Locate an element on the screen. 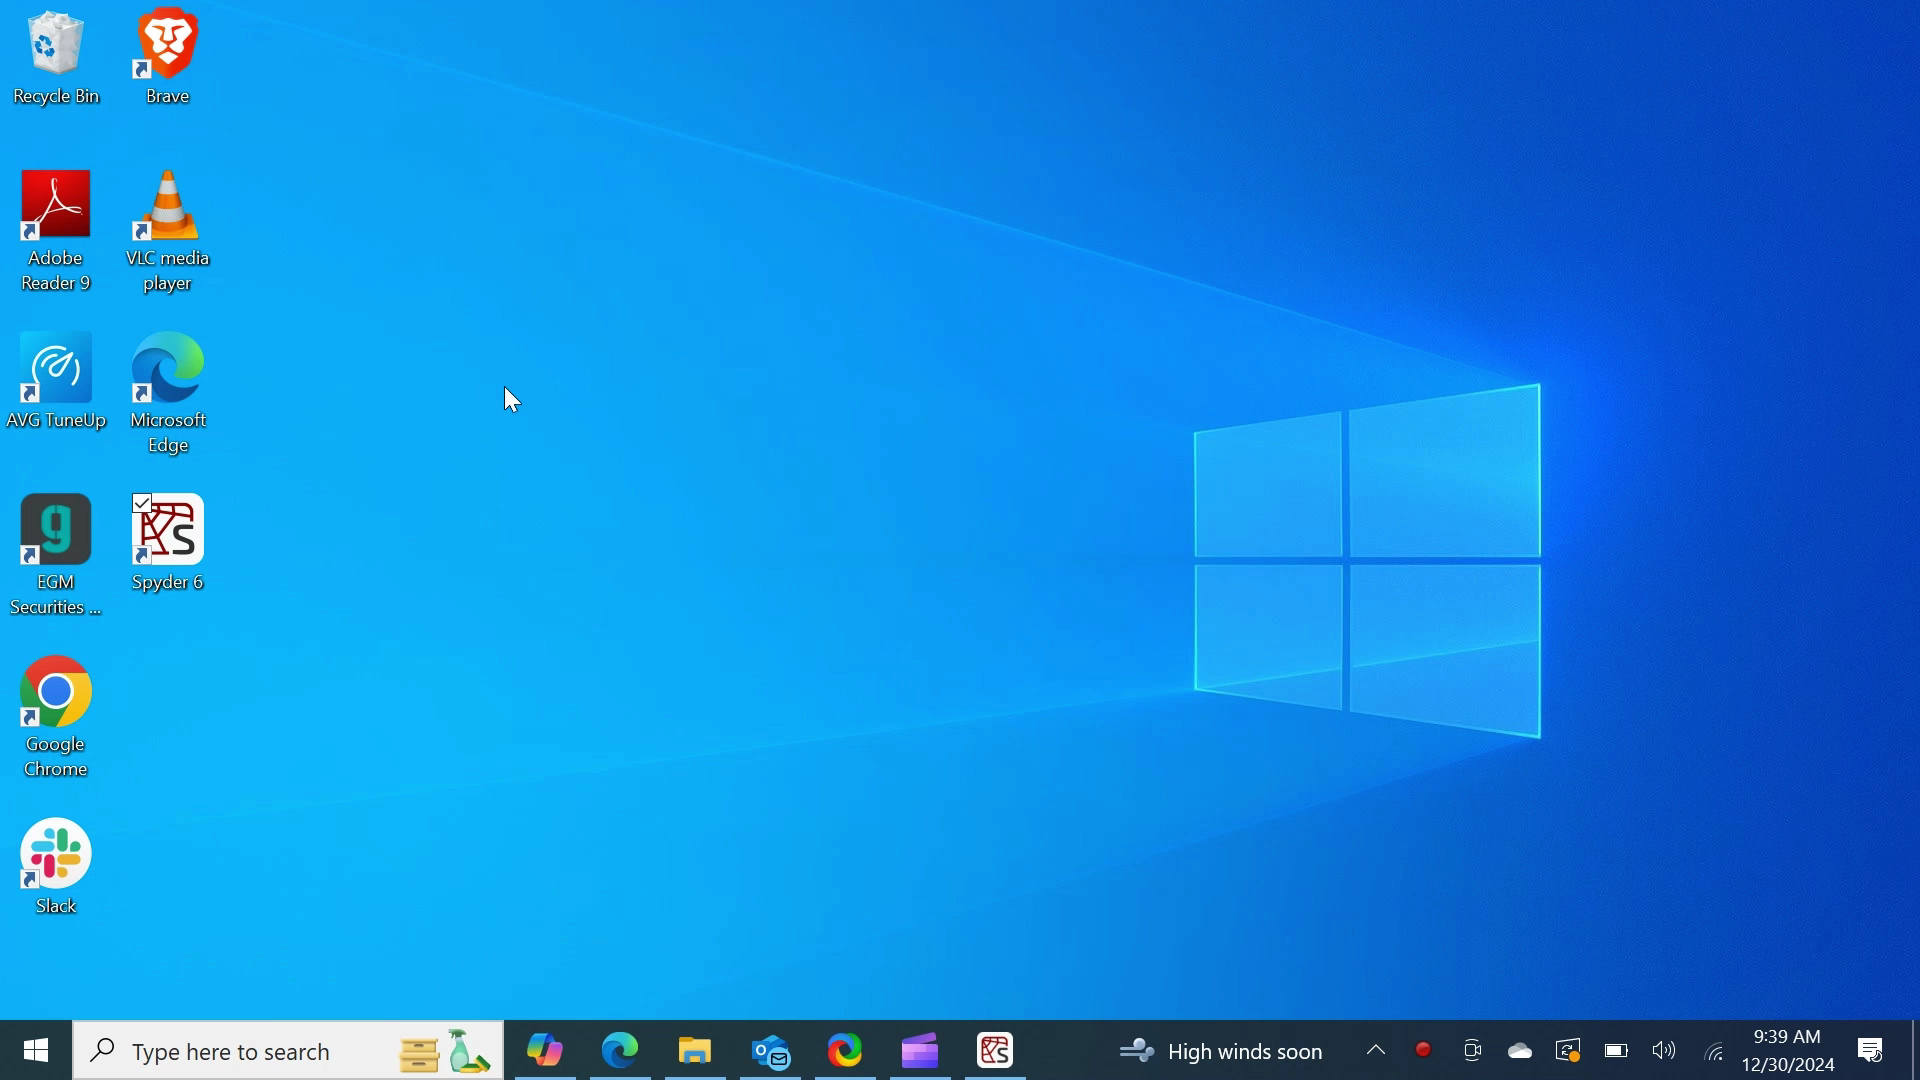  File Explorer is located at coordinates (694, 1049).